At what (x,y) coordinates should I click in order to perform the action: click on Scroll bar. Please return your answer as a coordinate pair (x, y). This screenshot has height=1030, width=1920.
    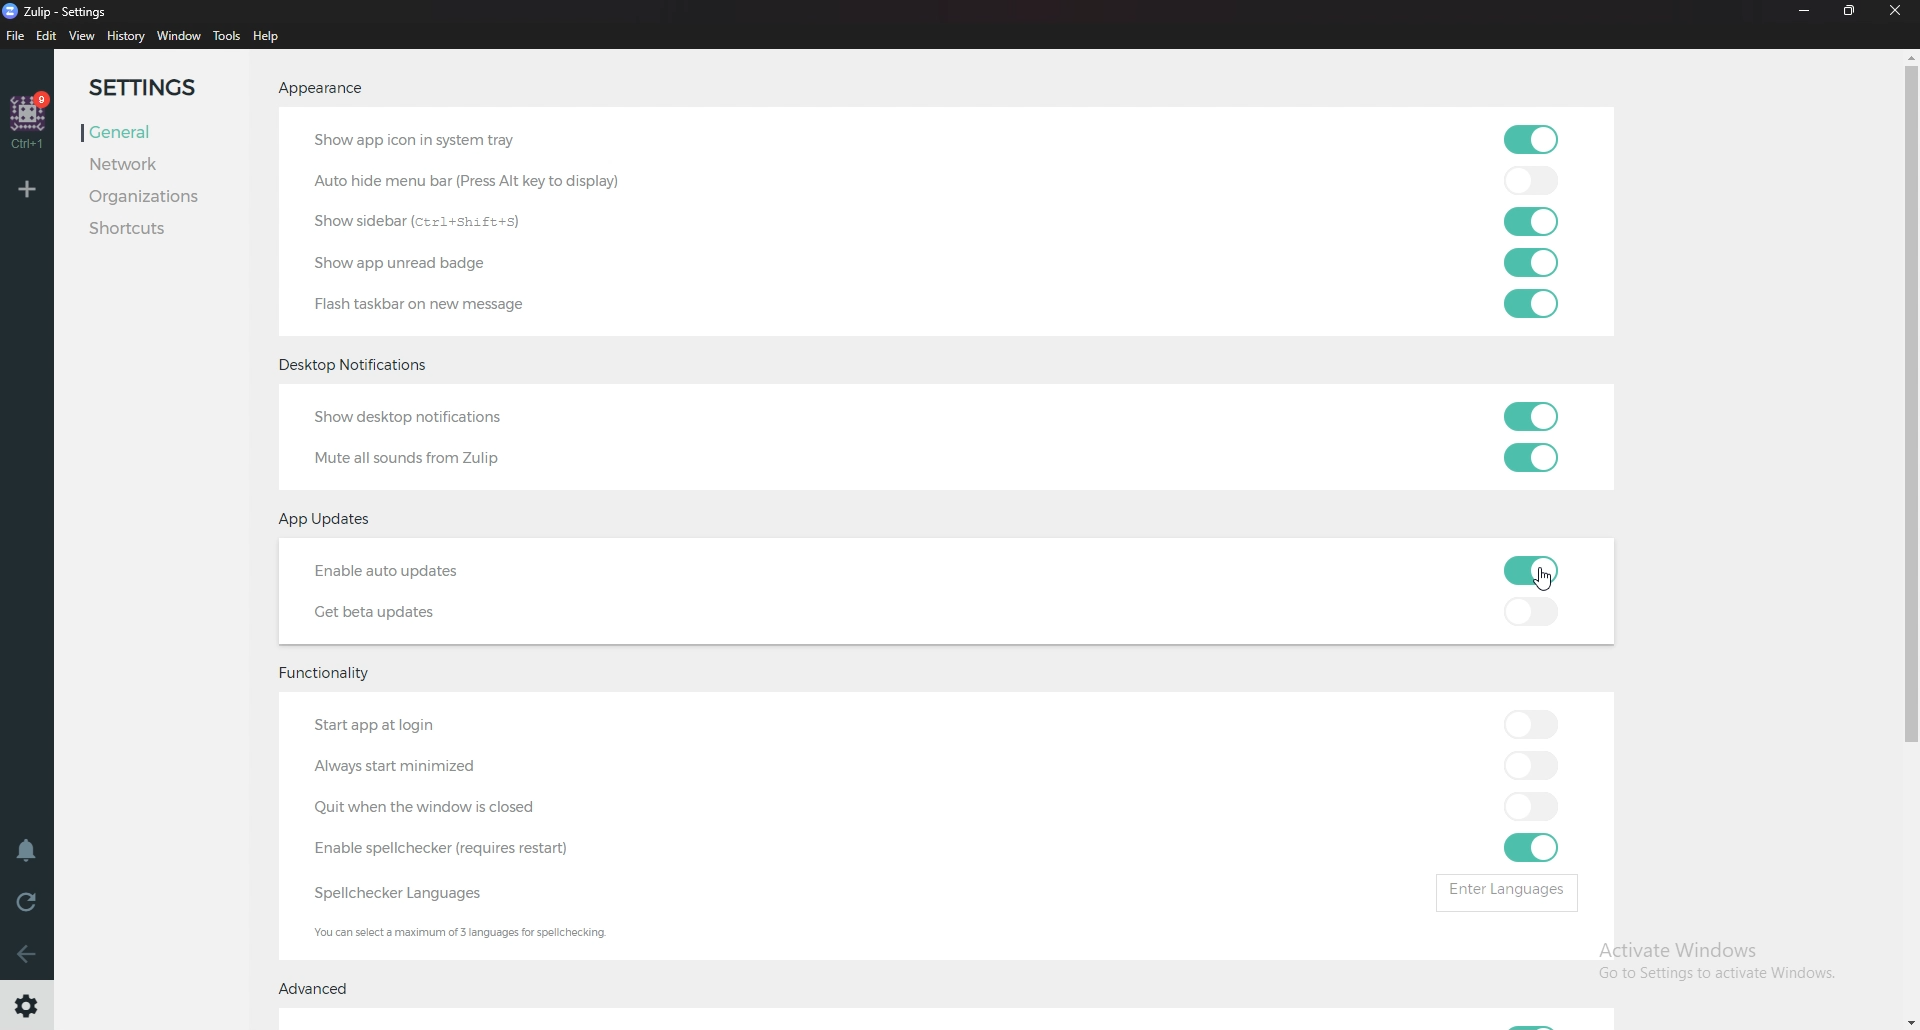
    Looking at the image, I should click on (1907, 414).